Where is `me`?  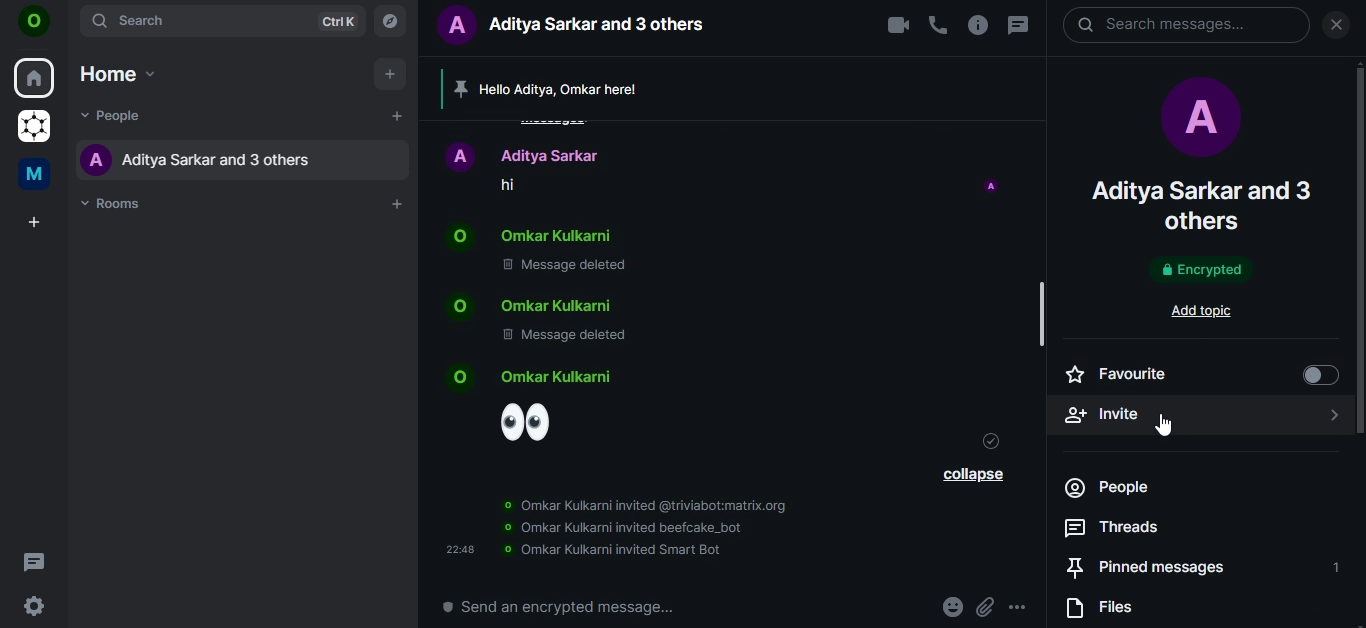 me is located at coordinates (38, 172).